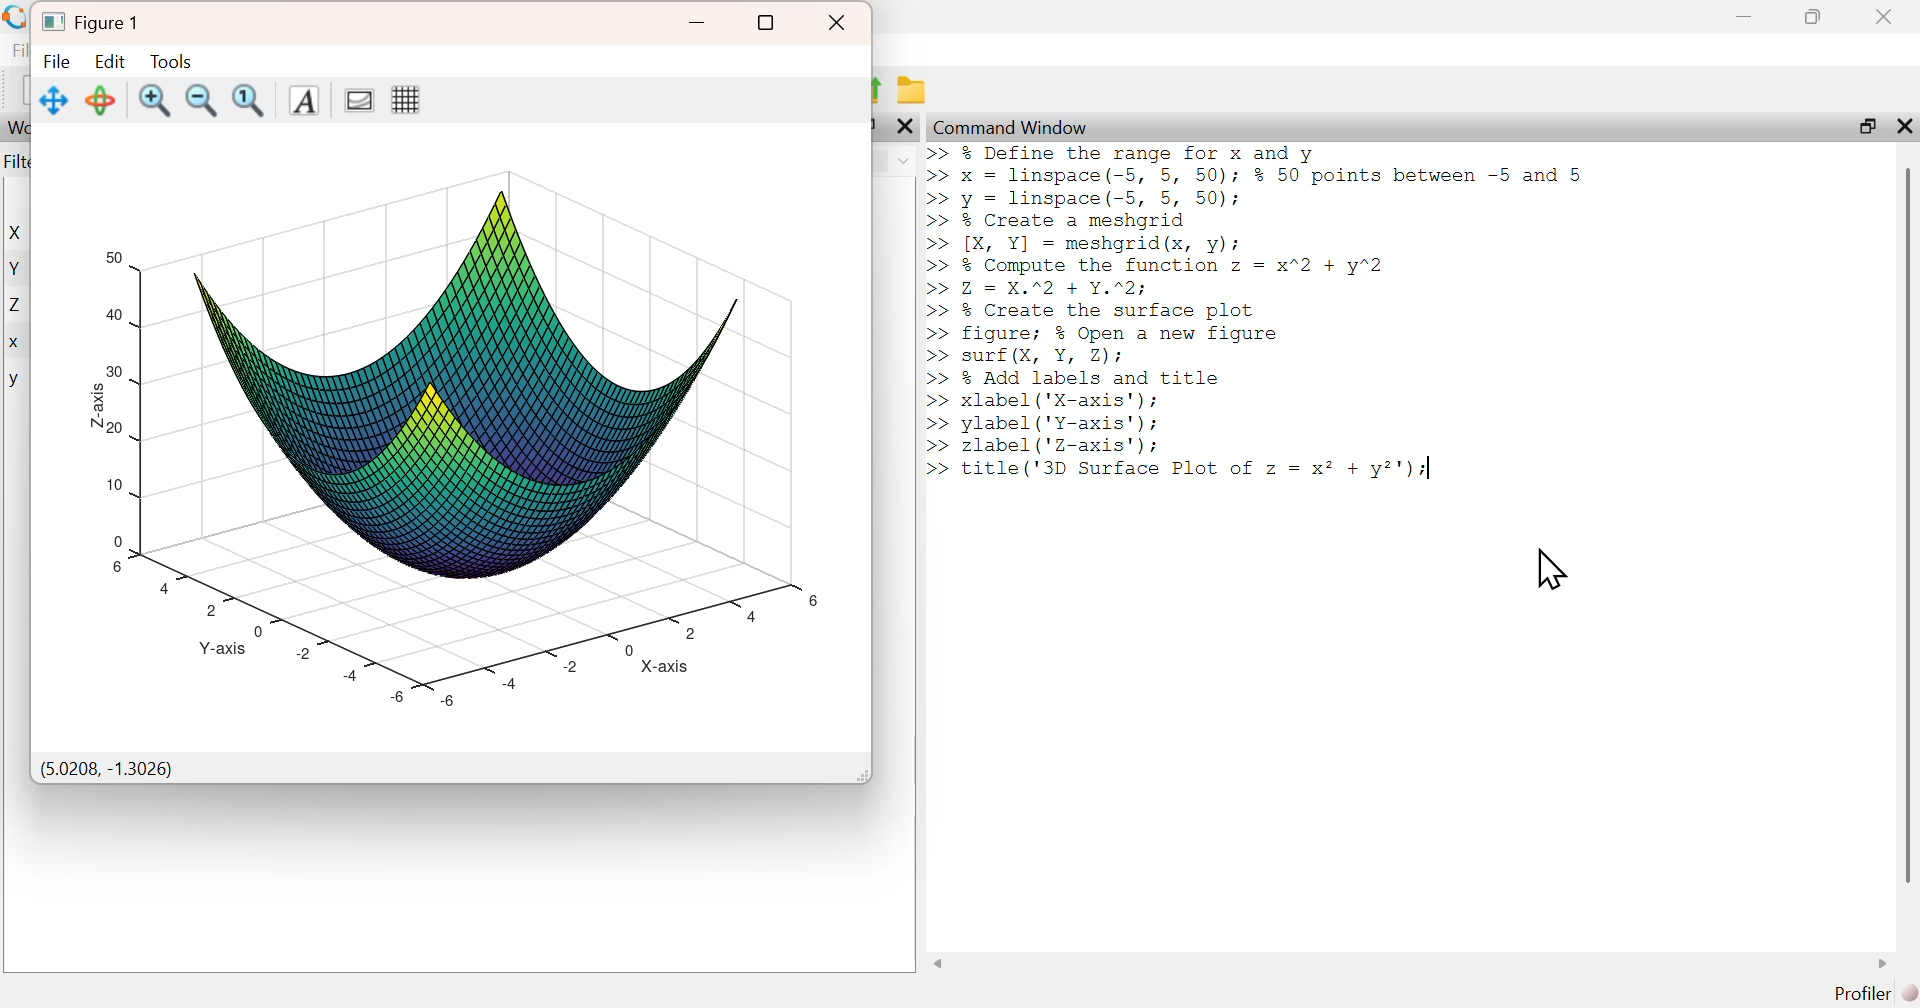 The height and width of the screenshot is (1008, 1920). What do you see at coordinates (1551, 569) in the screenshot?
I see `cursor` at bounding box center [1551, 569].